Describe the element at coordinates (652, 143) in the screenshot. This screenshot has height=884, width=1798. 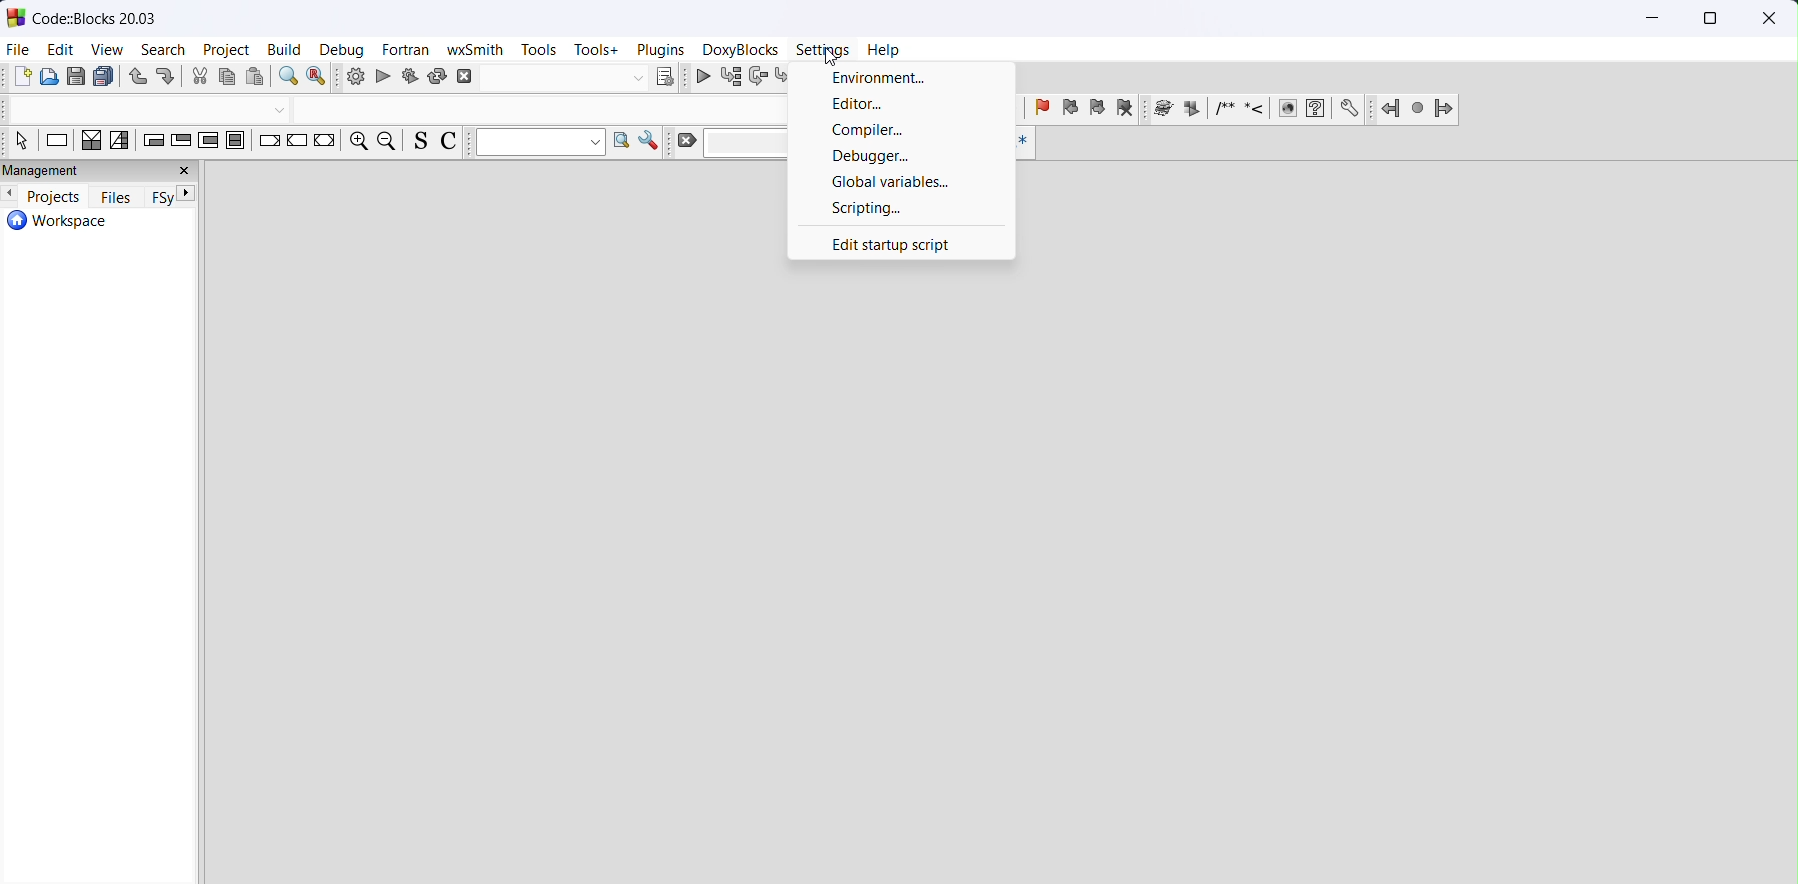
I see `show option window` at that location.